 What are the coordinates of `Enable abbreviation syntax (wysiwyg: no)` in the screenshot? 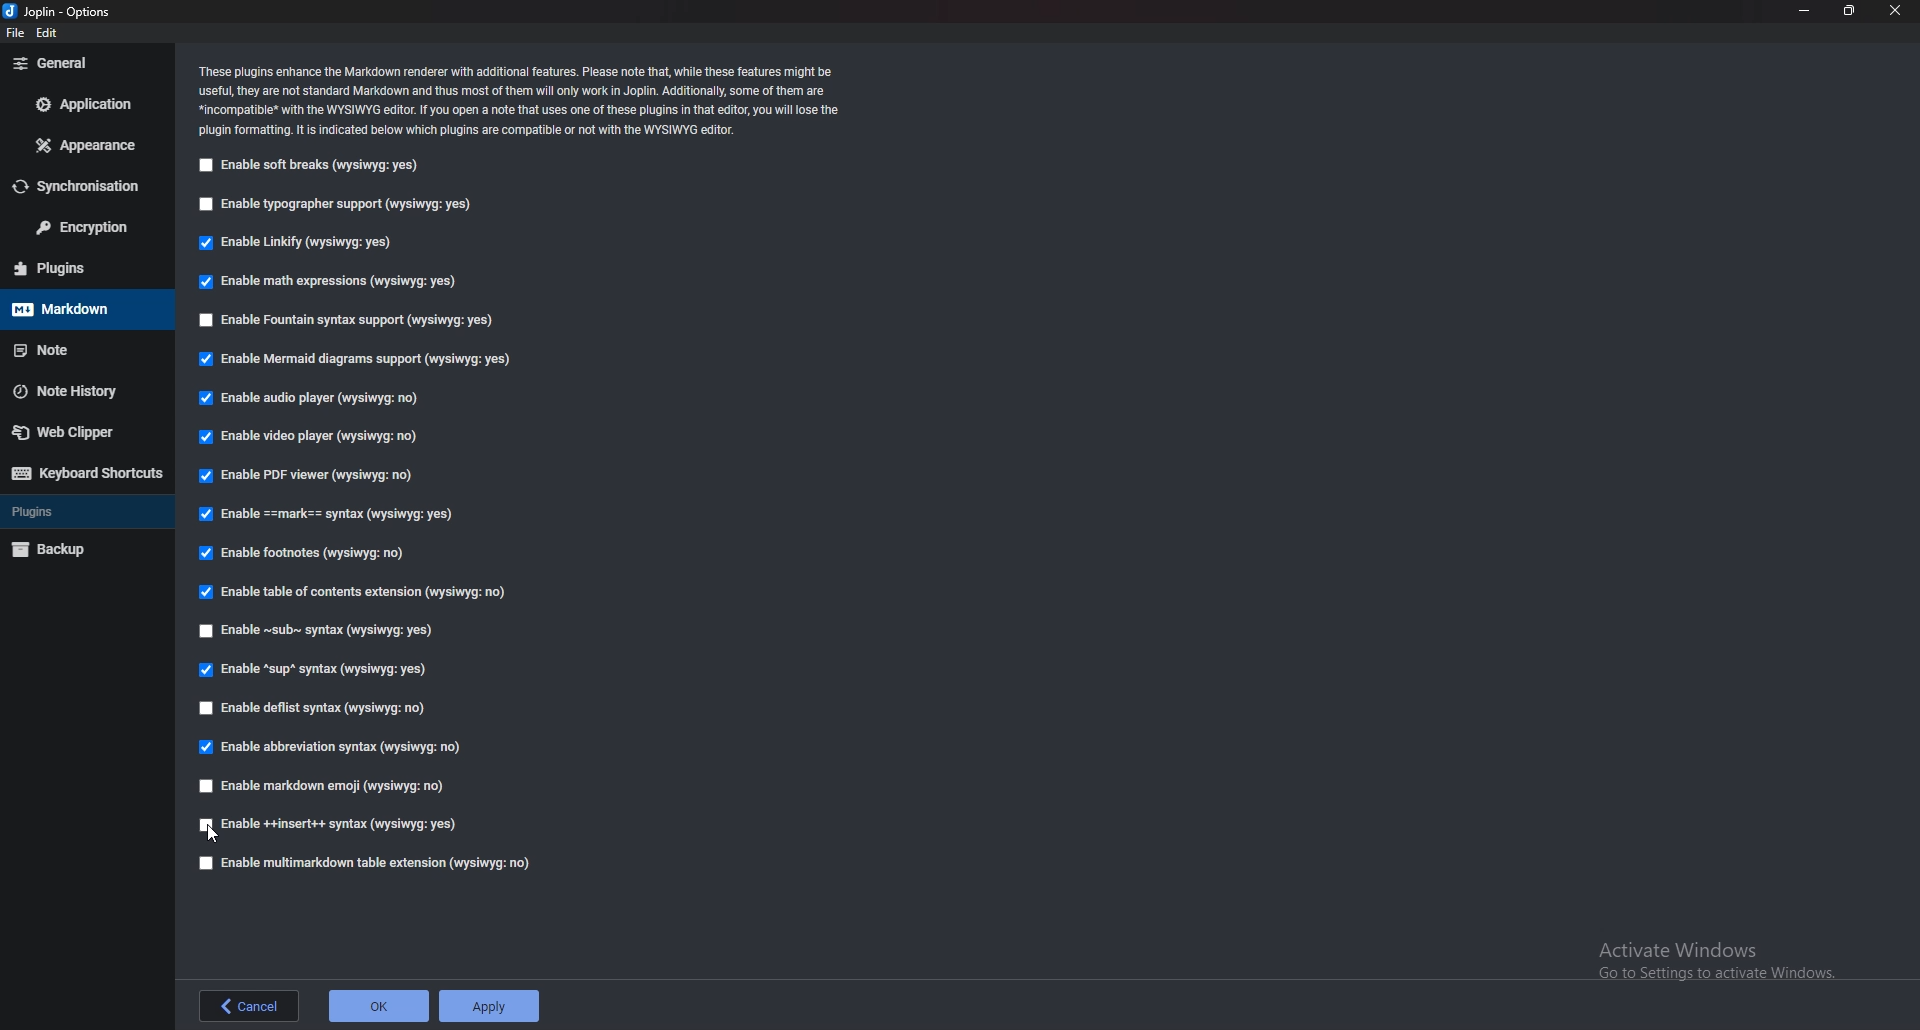 It's located at (328, 748).